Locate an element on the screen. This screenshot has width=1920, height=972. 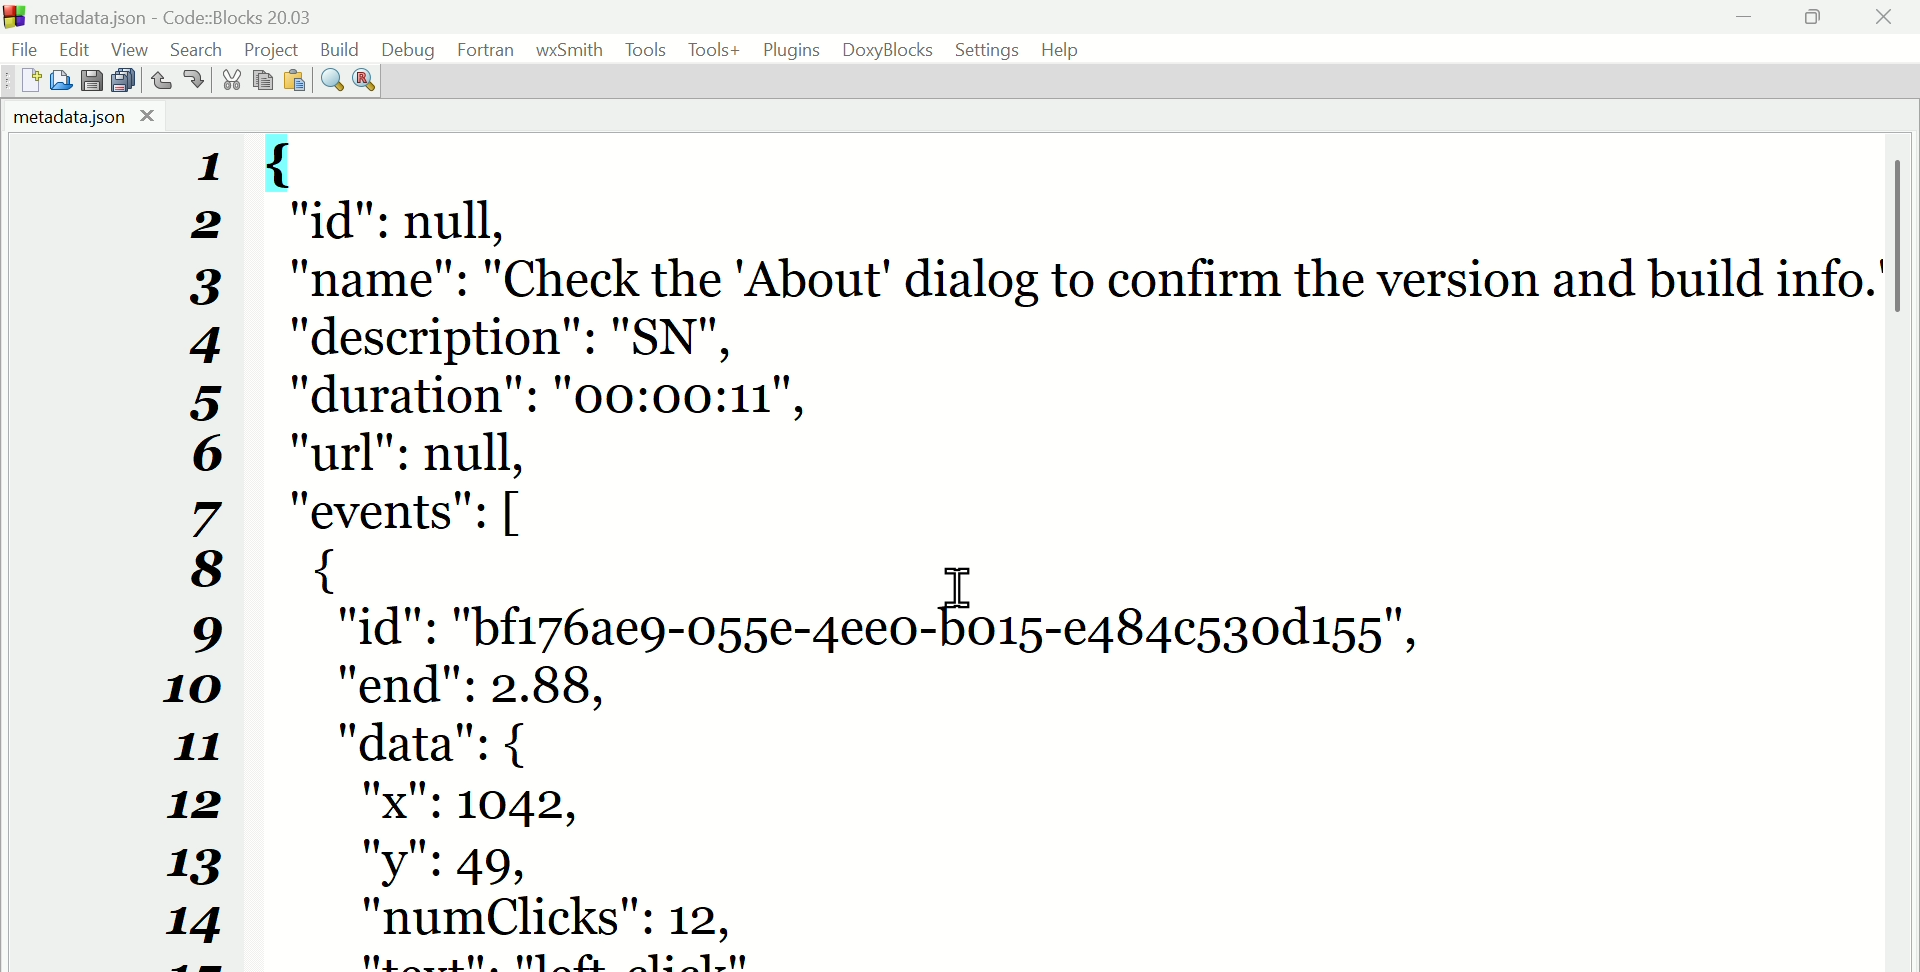
Find is located at coordinates (331, 83).